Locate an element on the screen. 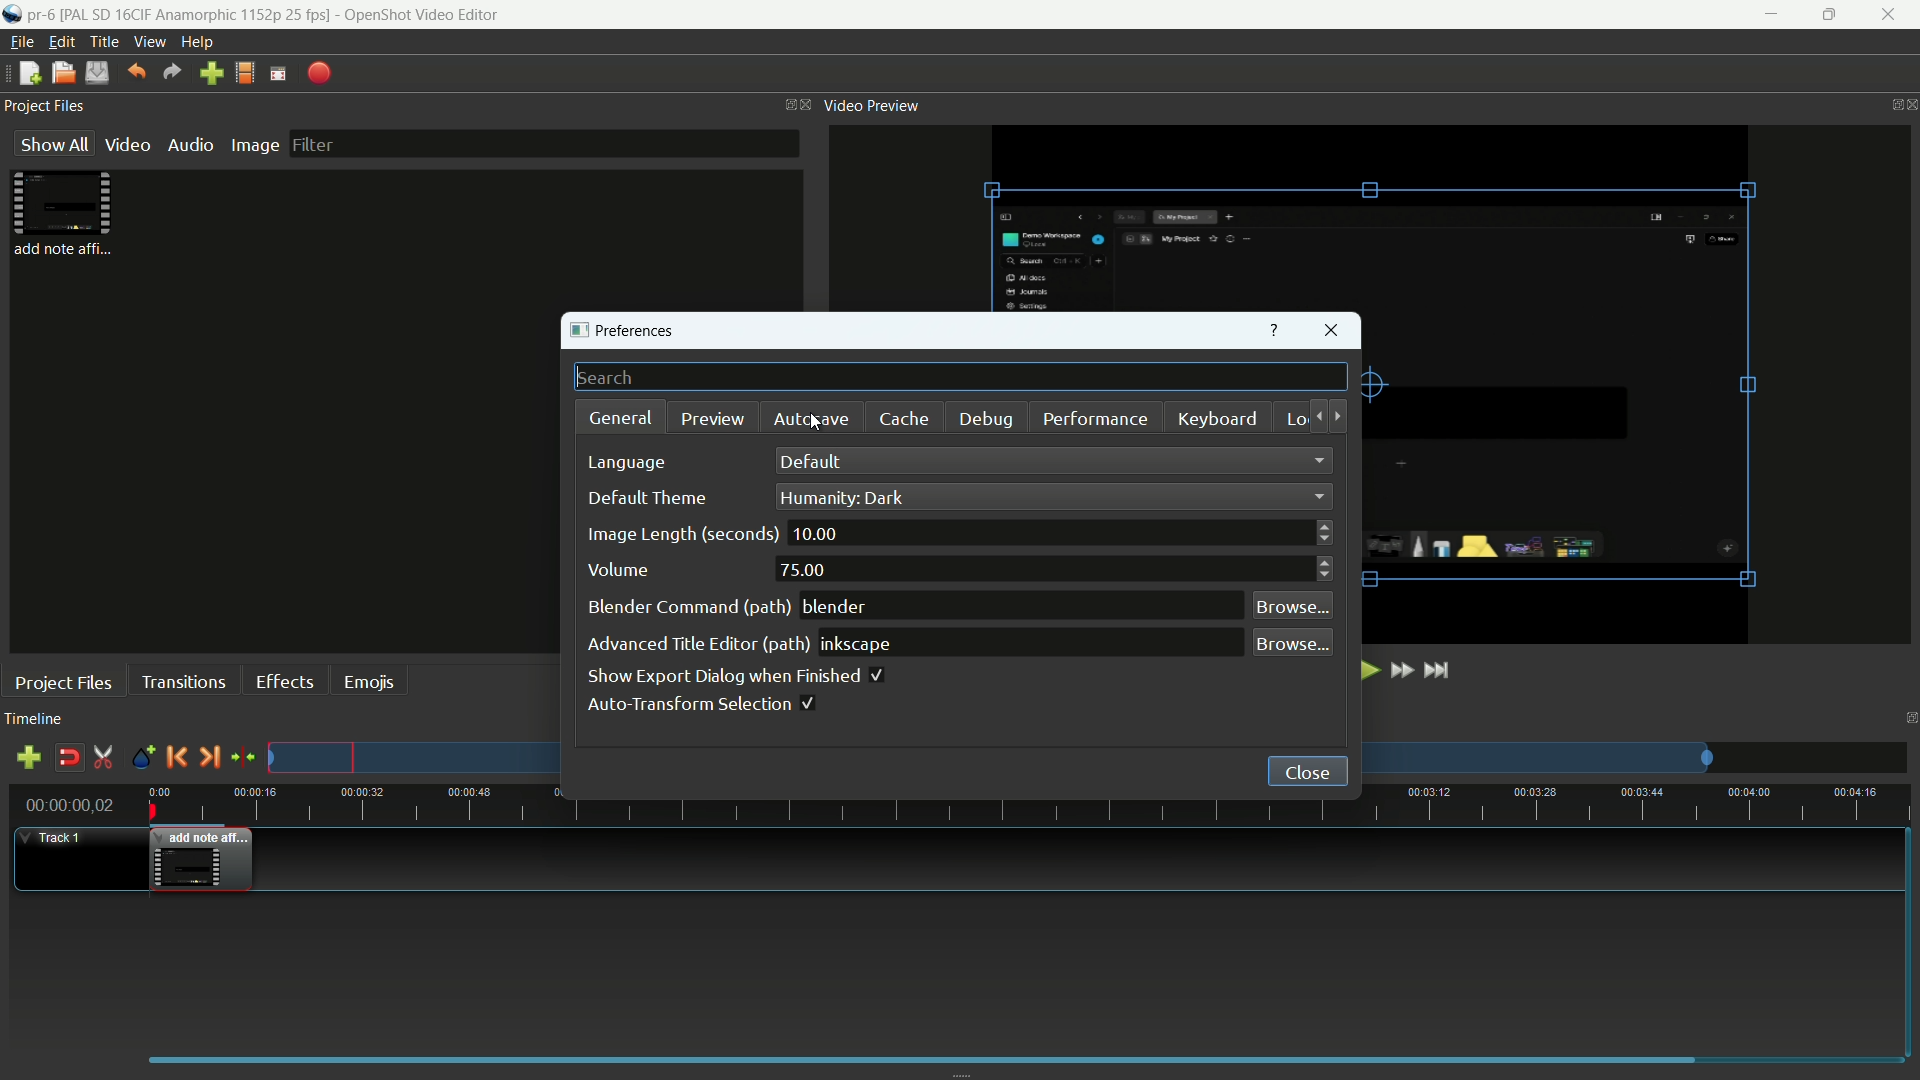 This screenshot has width=1920, height=1080. show all is located at coordinates (52, 142).